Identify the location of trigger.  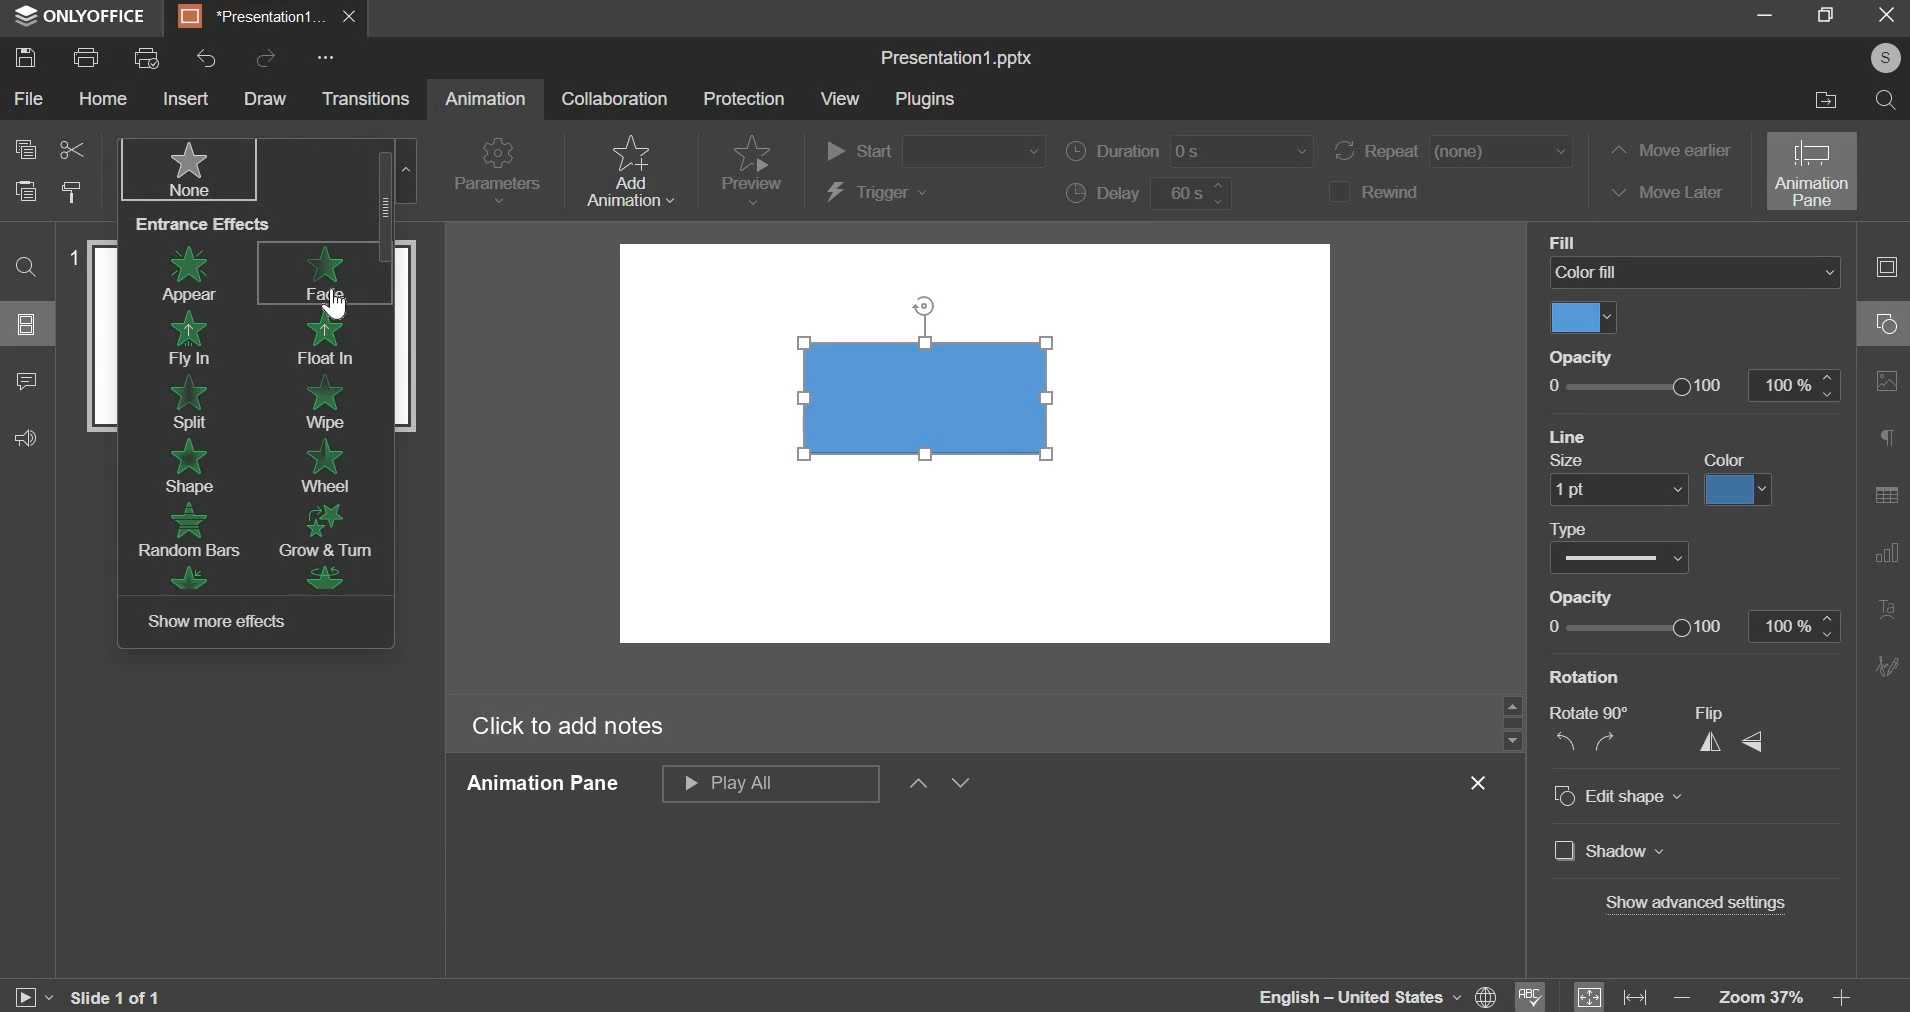
(881, 194).